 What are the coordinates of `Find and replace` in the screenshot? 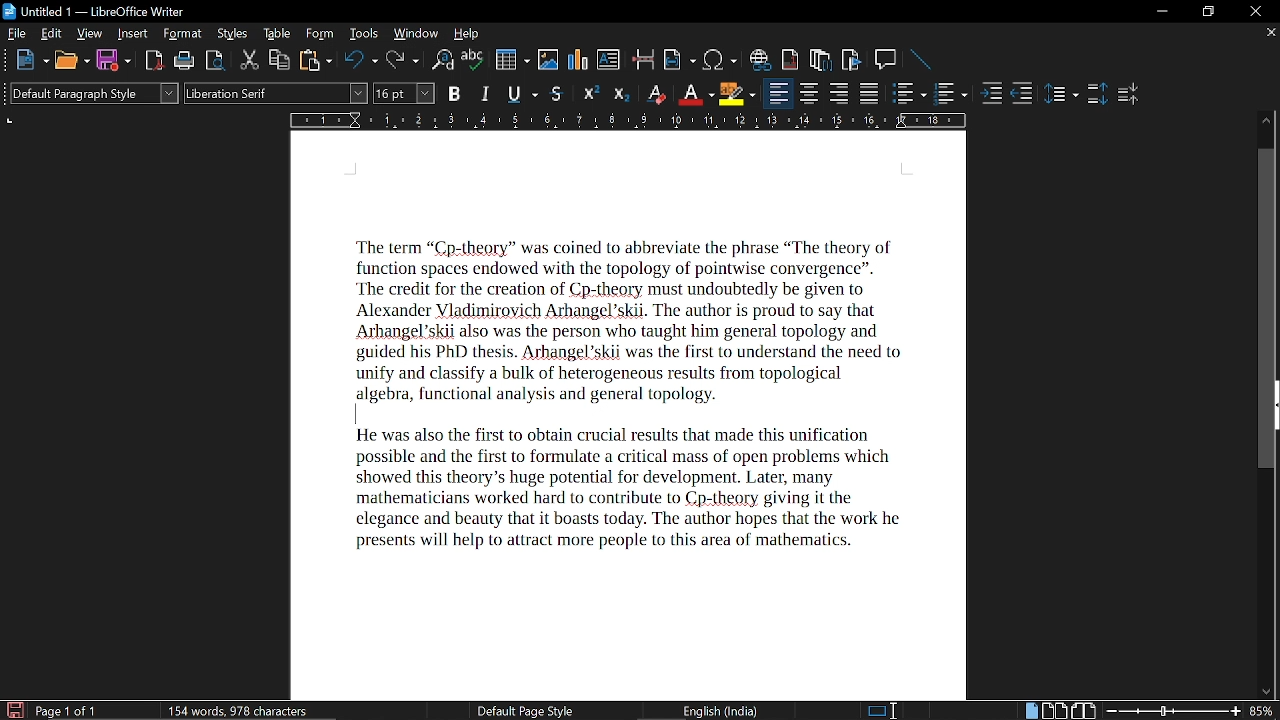 It's located at (444, 61).